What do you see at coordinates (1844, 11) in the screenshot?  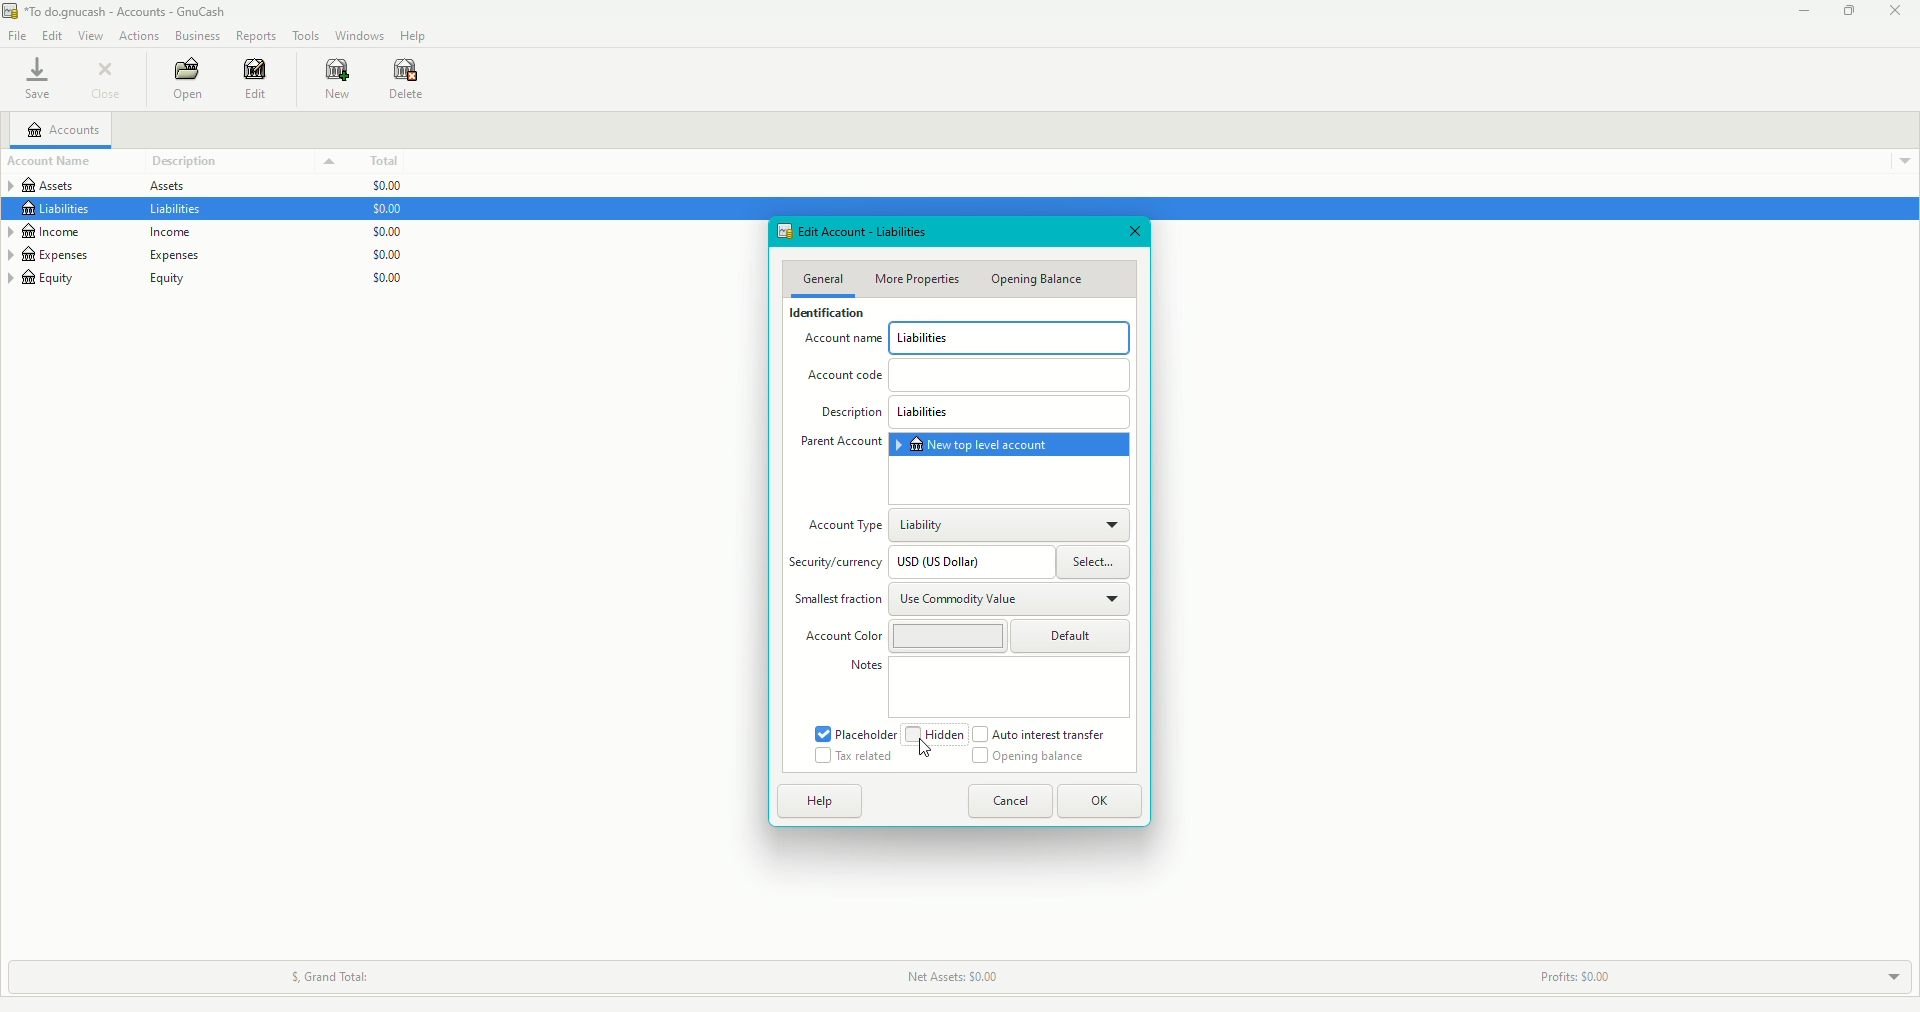 I see `Restore` at bounding box center [1844, 11].